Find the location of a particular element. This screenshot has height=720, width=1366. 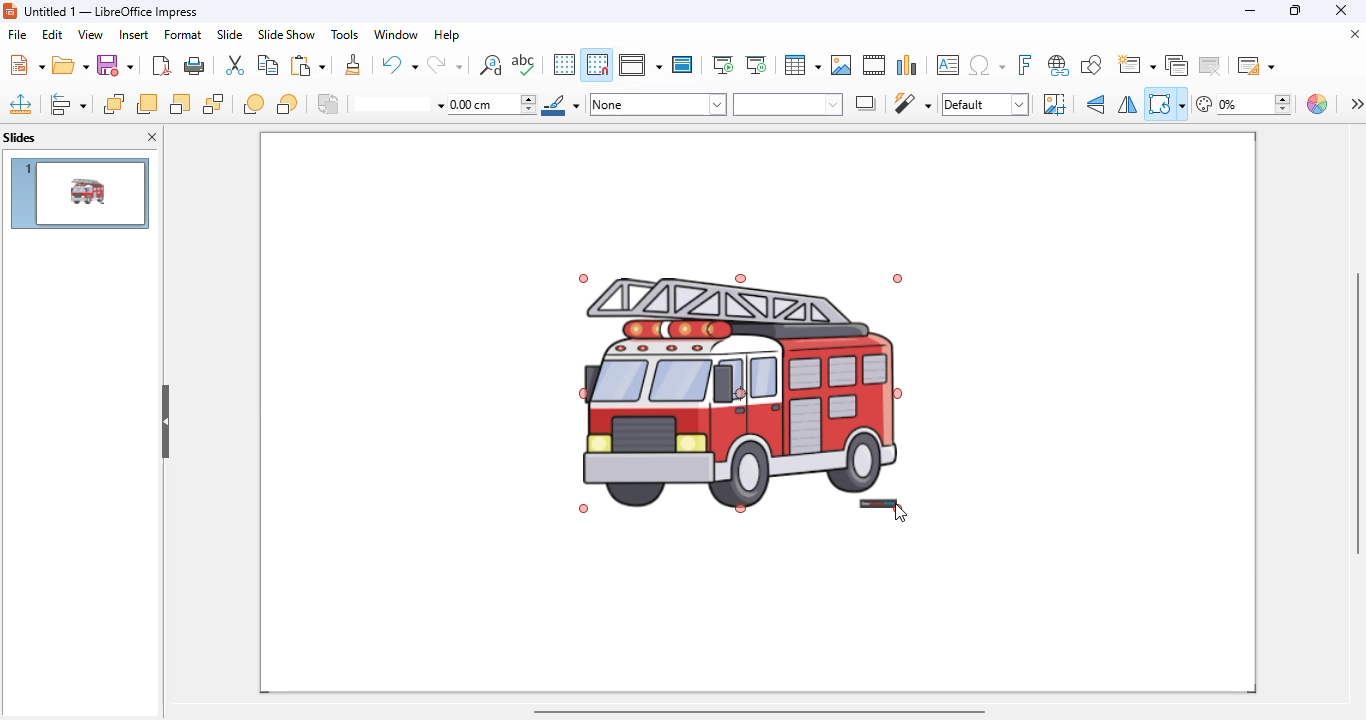

start from current slide is located at coordinates (756, 65).